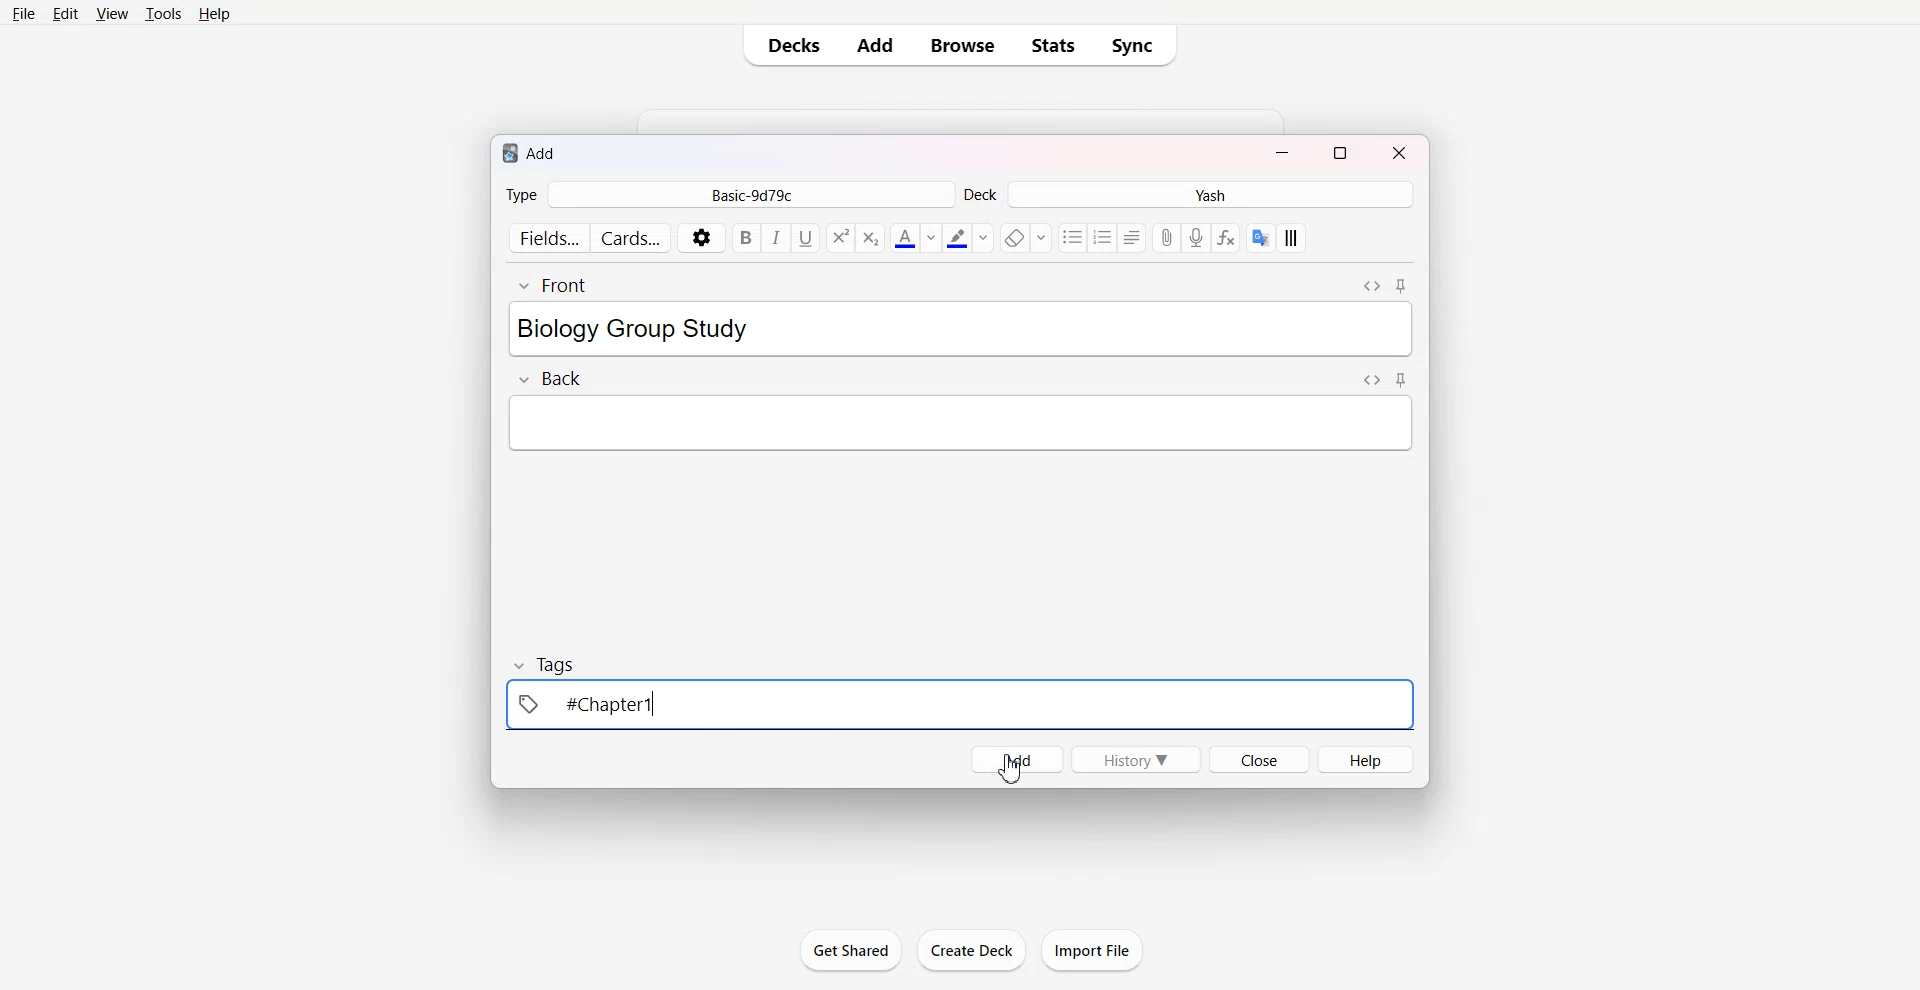 Image resolution: width=1920 pixels, height=990 pixels. Describe the element at coordinates (839, 238) in the screenshot. I see `Subscript` at that location.